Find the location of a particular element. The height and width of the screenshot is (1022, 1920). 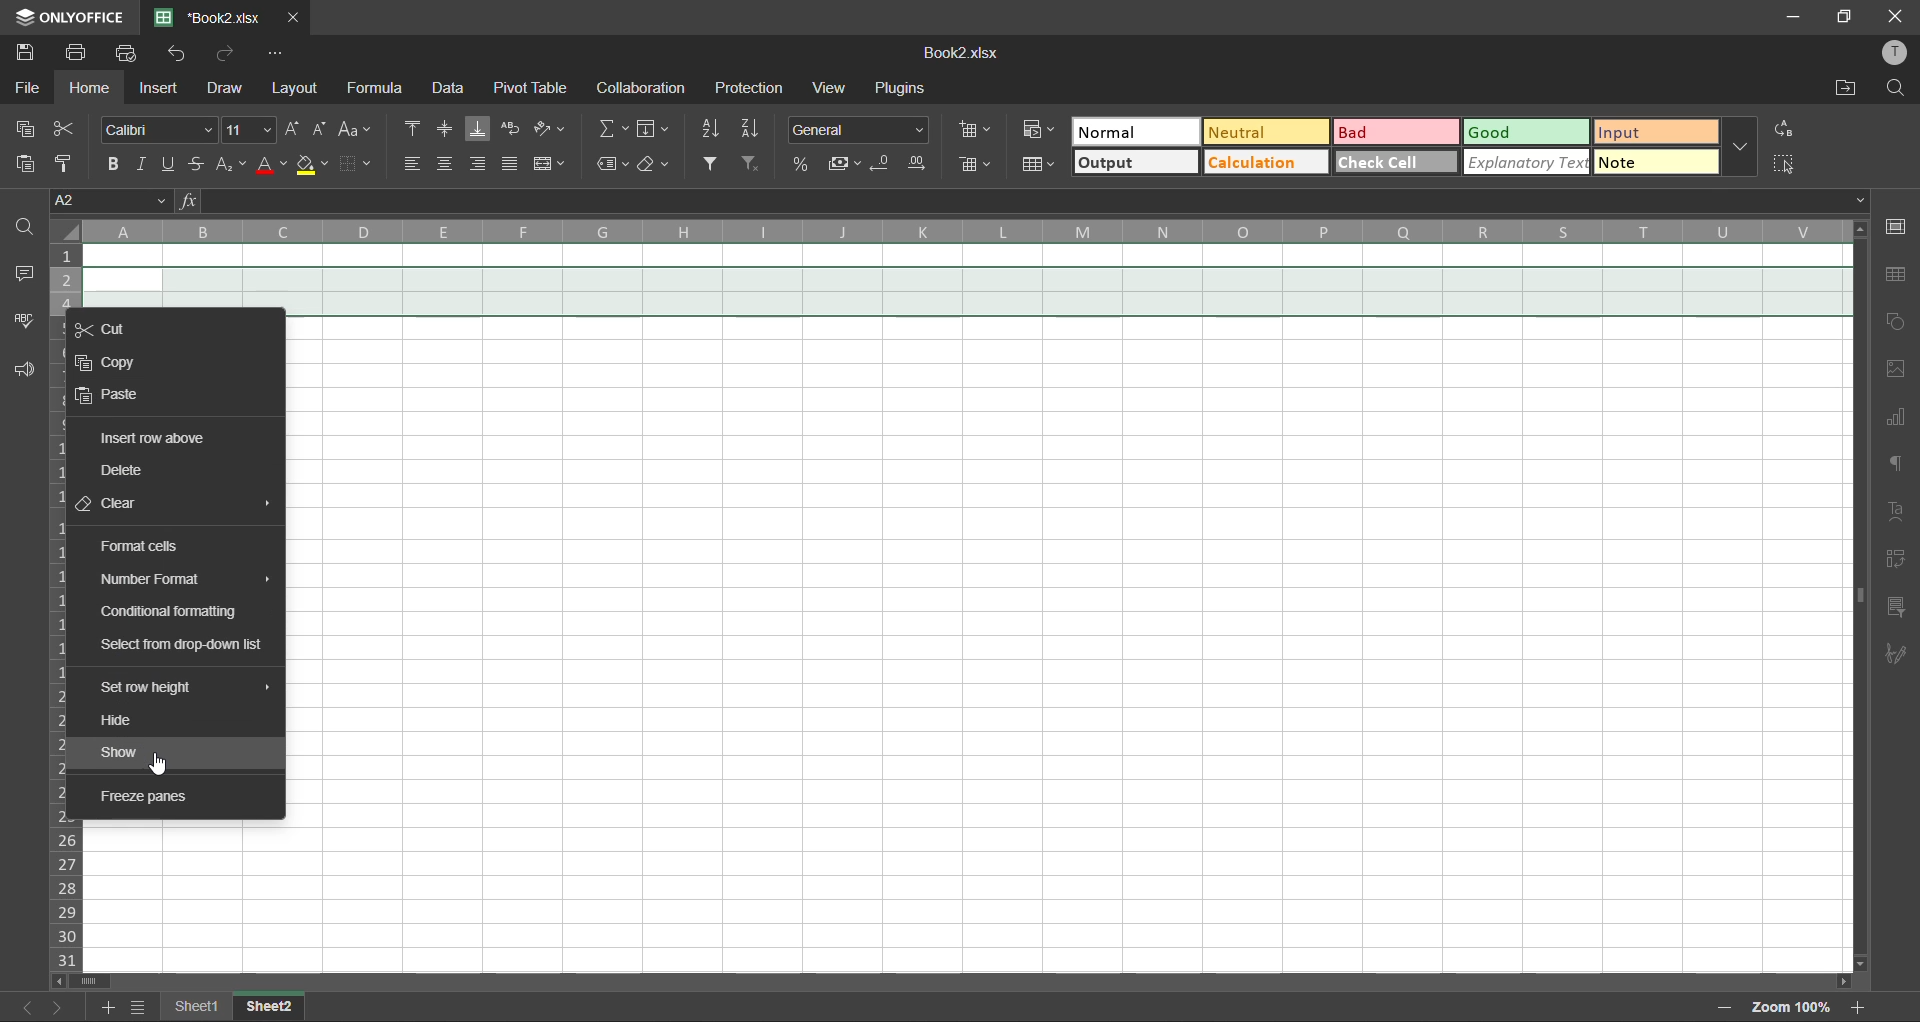

copy is located at coordinates (112, 363).